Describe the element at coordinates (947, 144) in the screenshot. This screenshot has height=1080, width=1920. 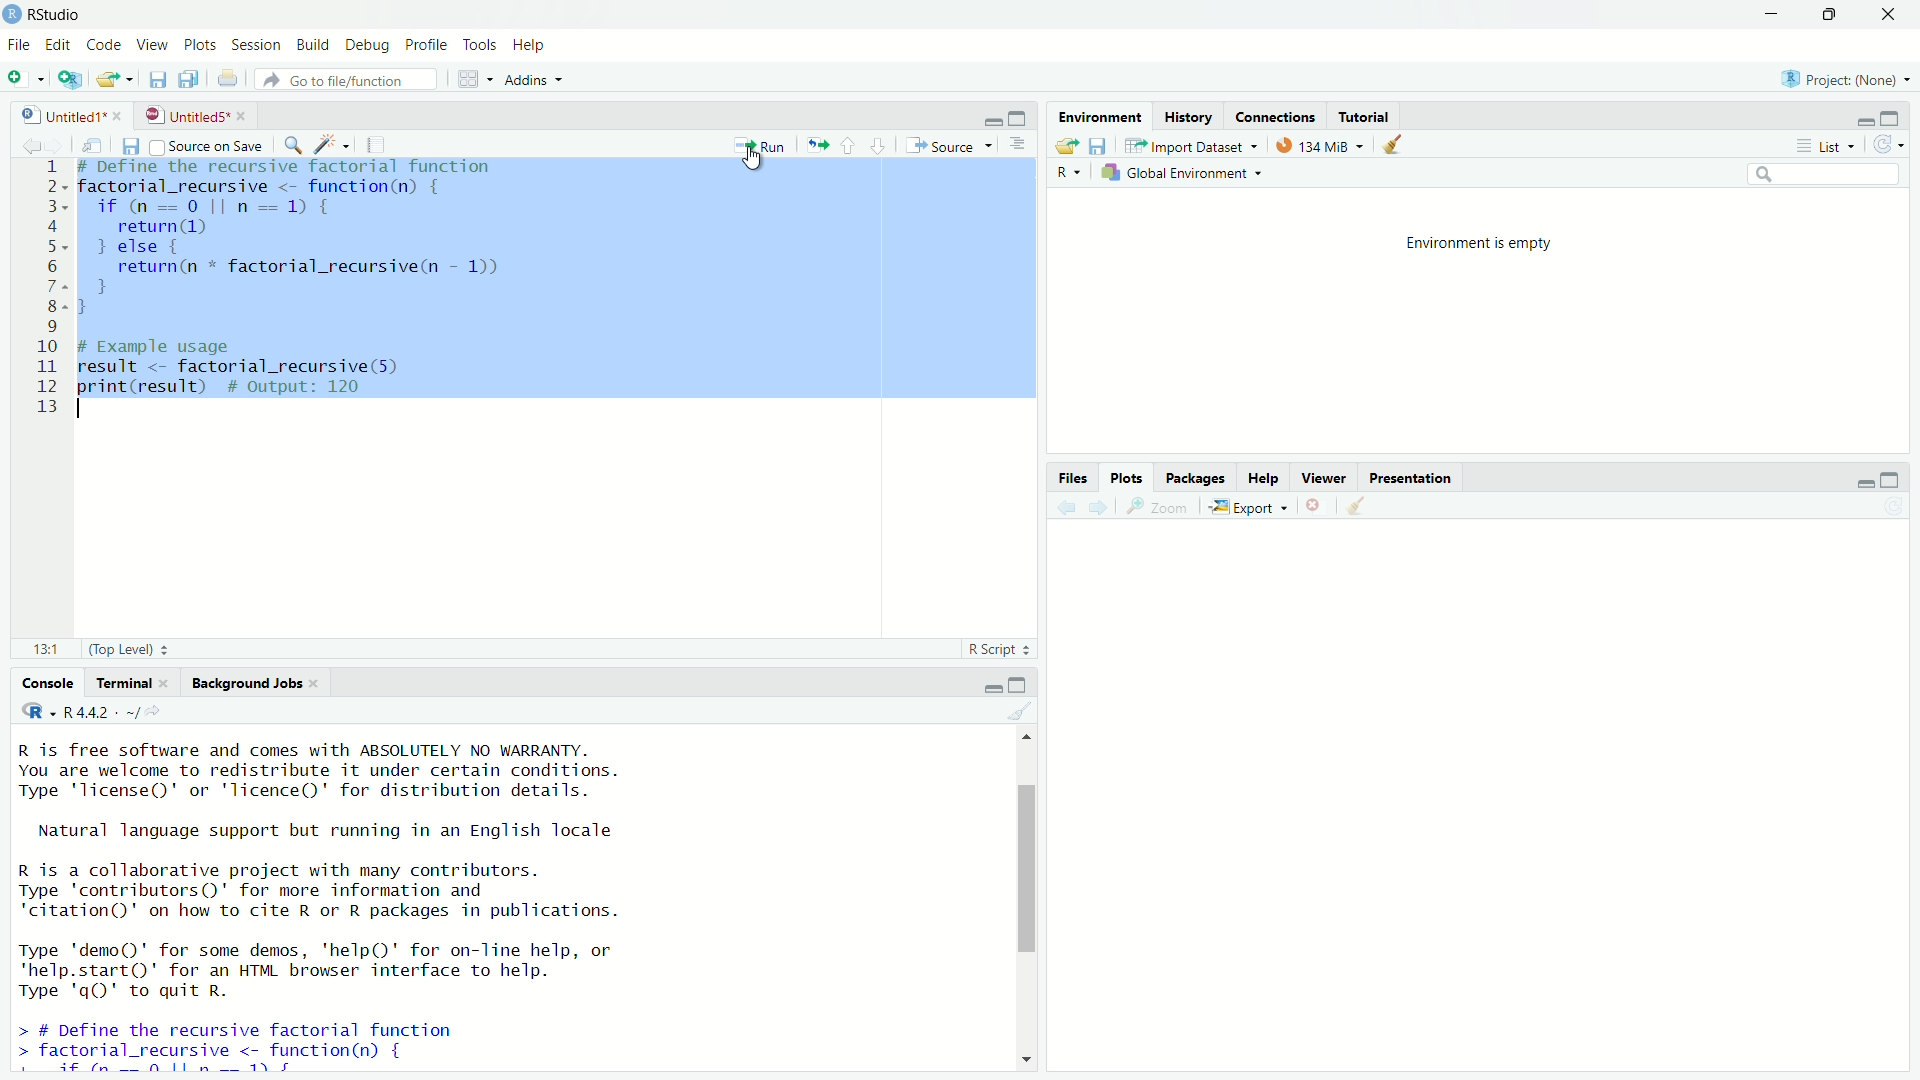
I see `Source` at that location.